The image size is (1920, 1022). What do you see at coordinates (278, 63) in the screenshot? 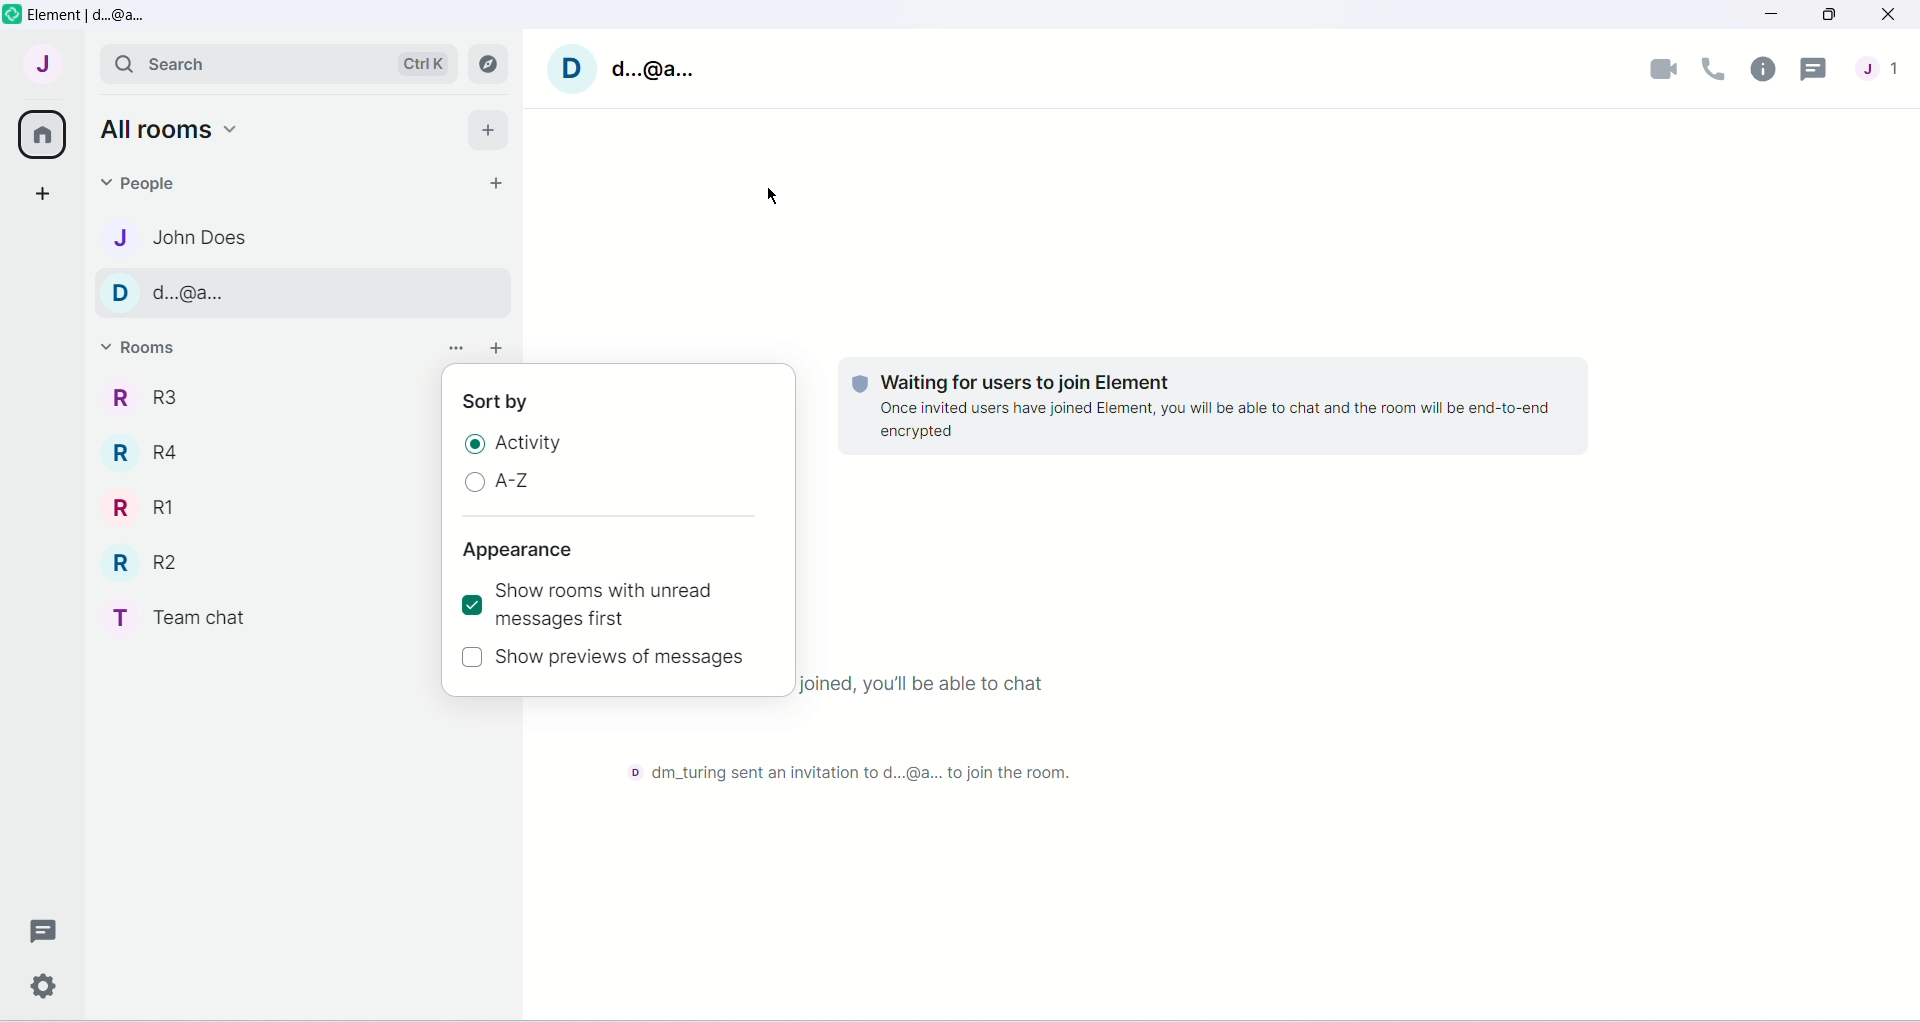
I see `Search bar` at bounding box center [278, 63].